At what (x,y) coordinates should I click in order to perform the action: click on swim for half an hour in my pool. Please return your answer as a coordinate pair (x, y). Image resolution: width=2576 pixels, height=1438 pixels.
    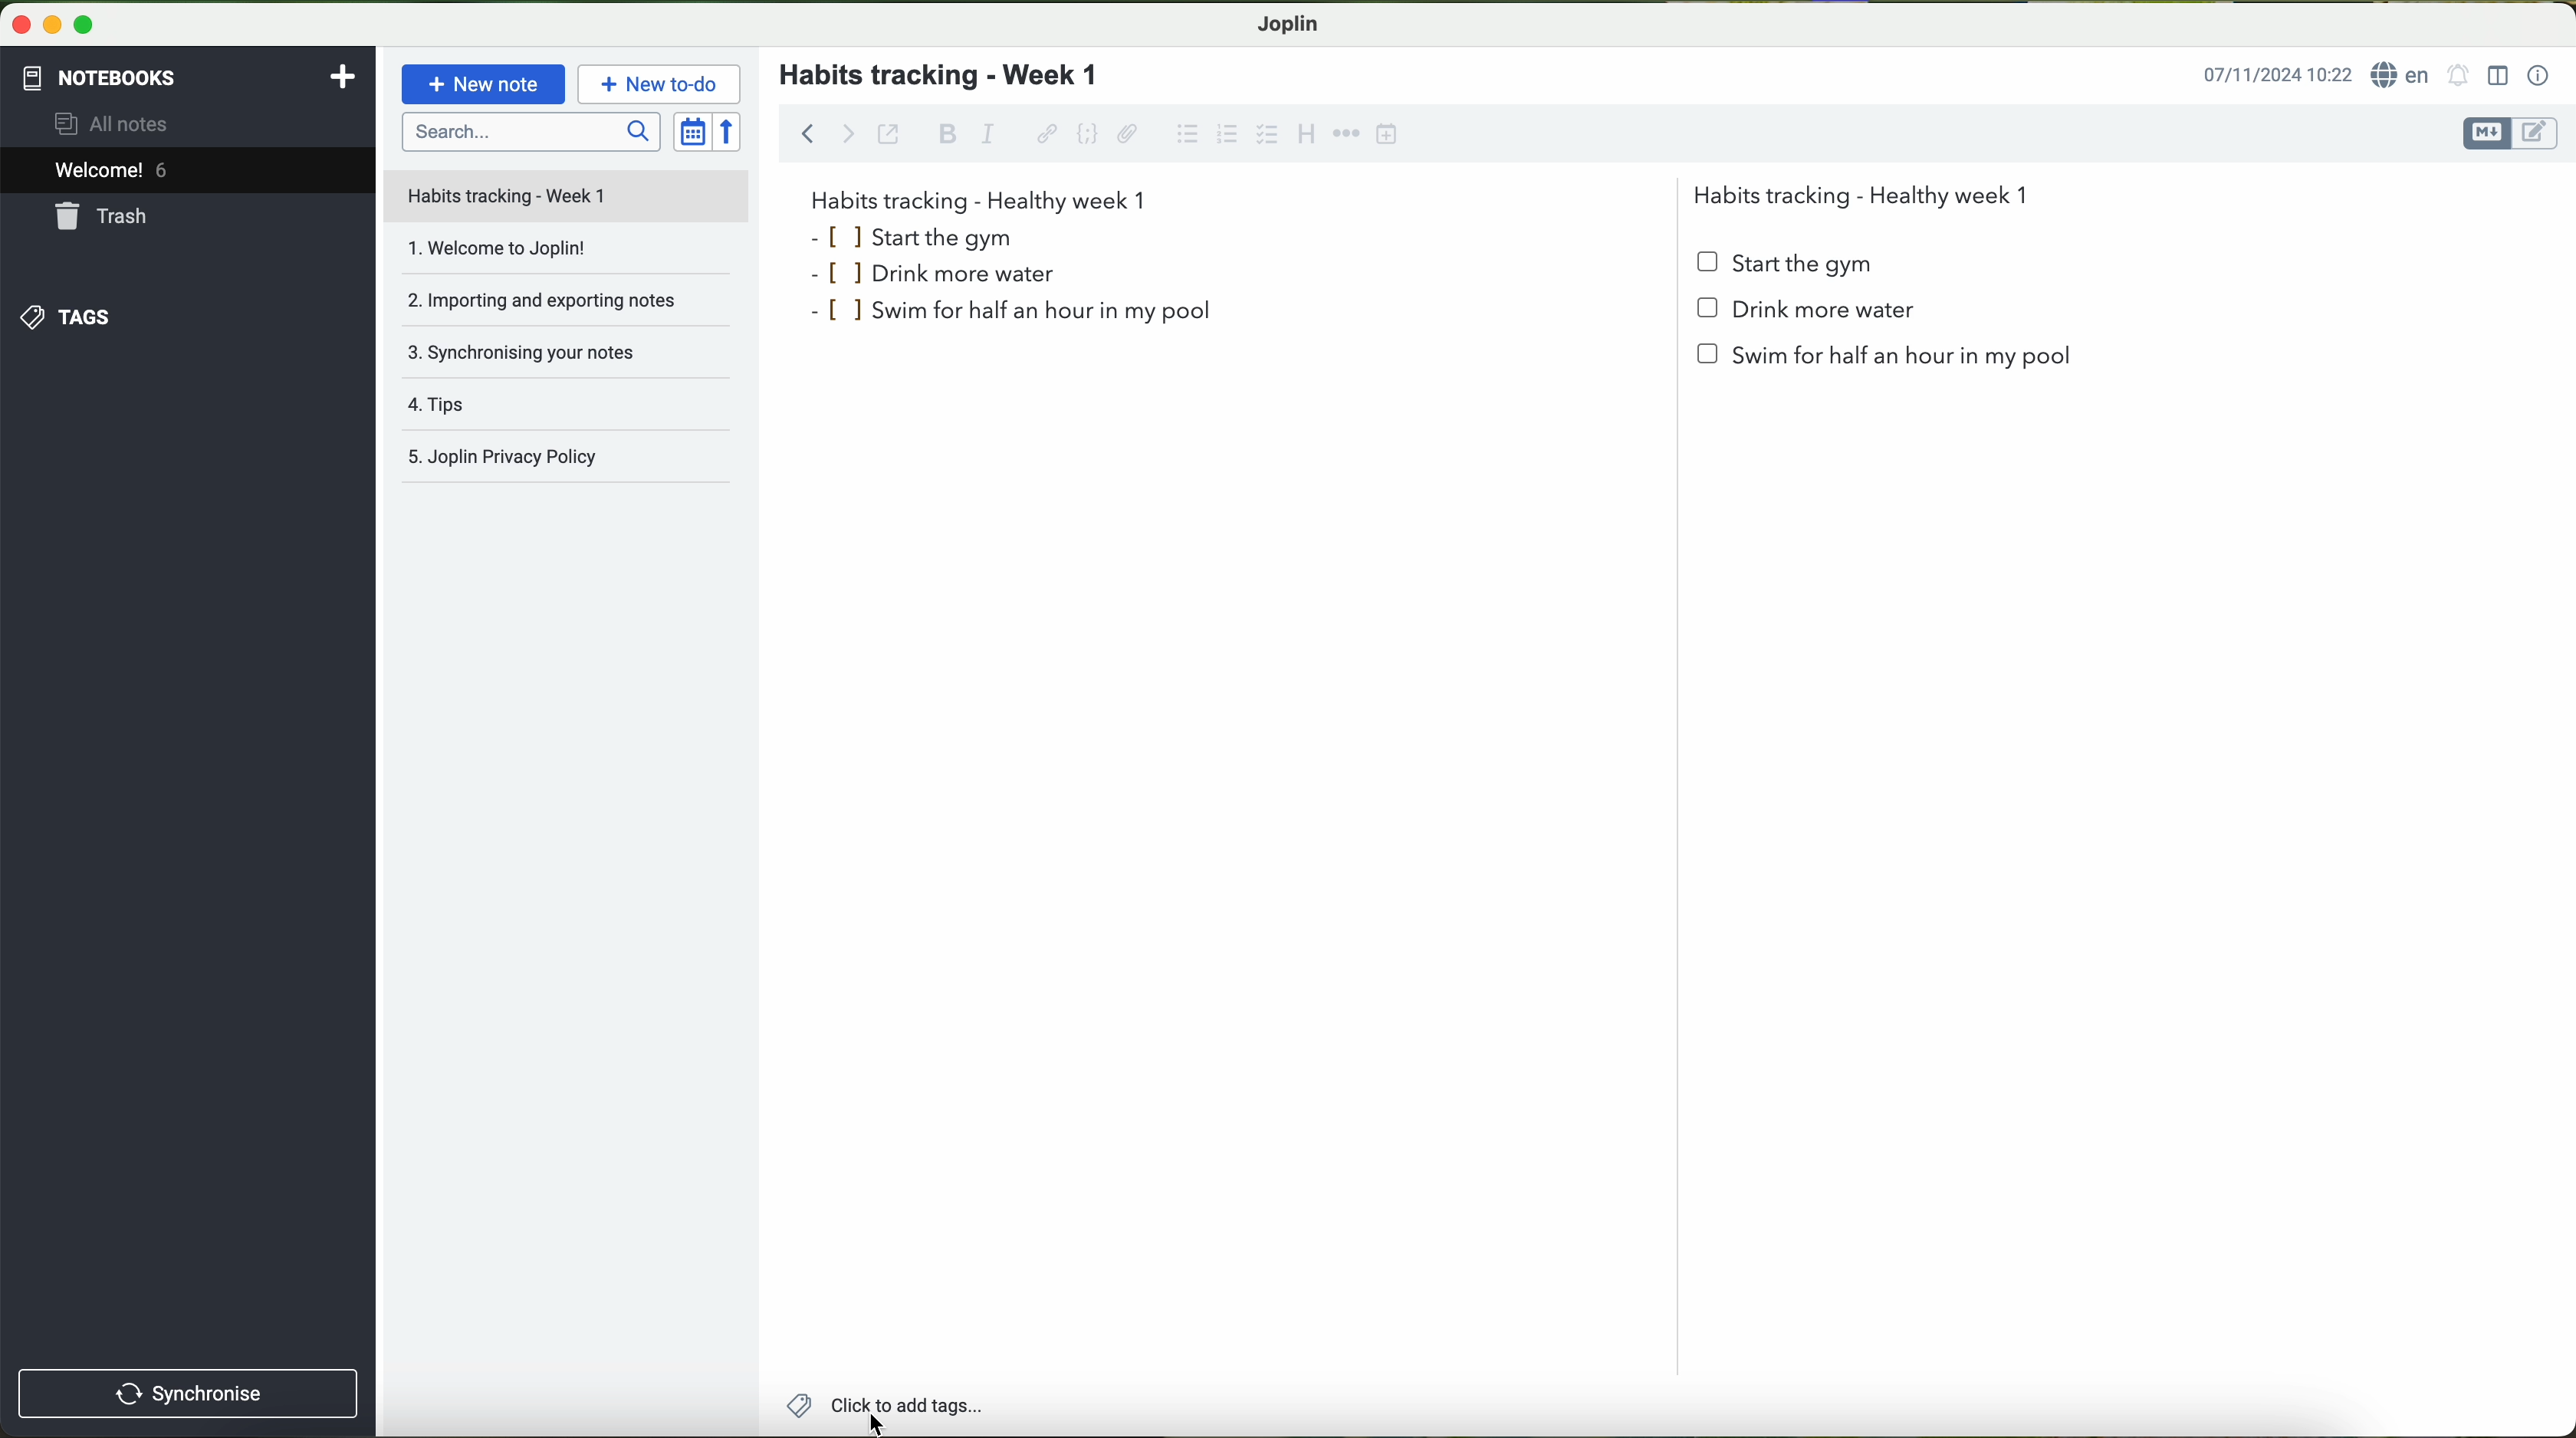
    Looking at the image, I should click on (1016, 314).